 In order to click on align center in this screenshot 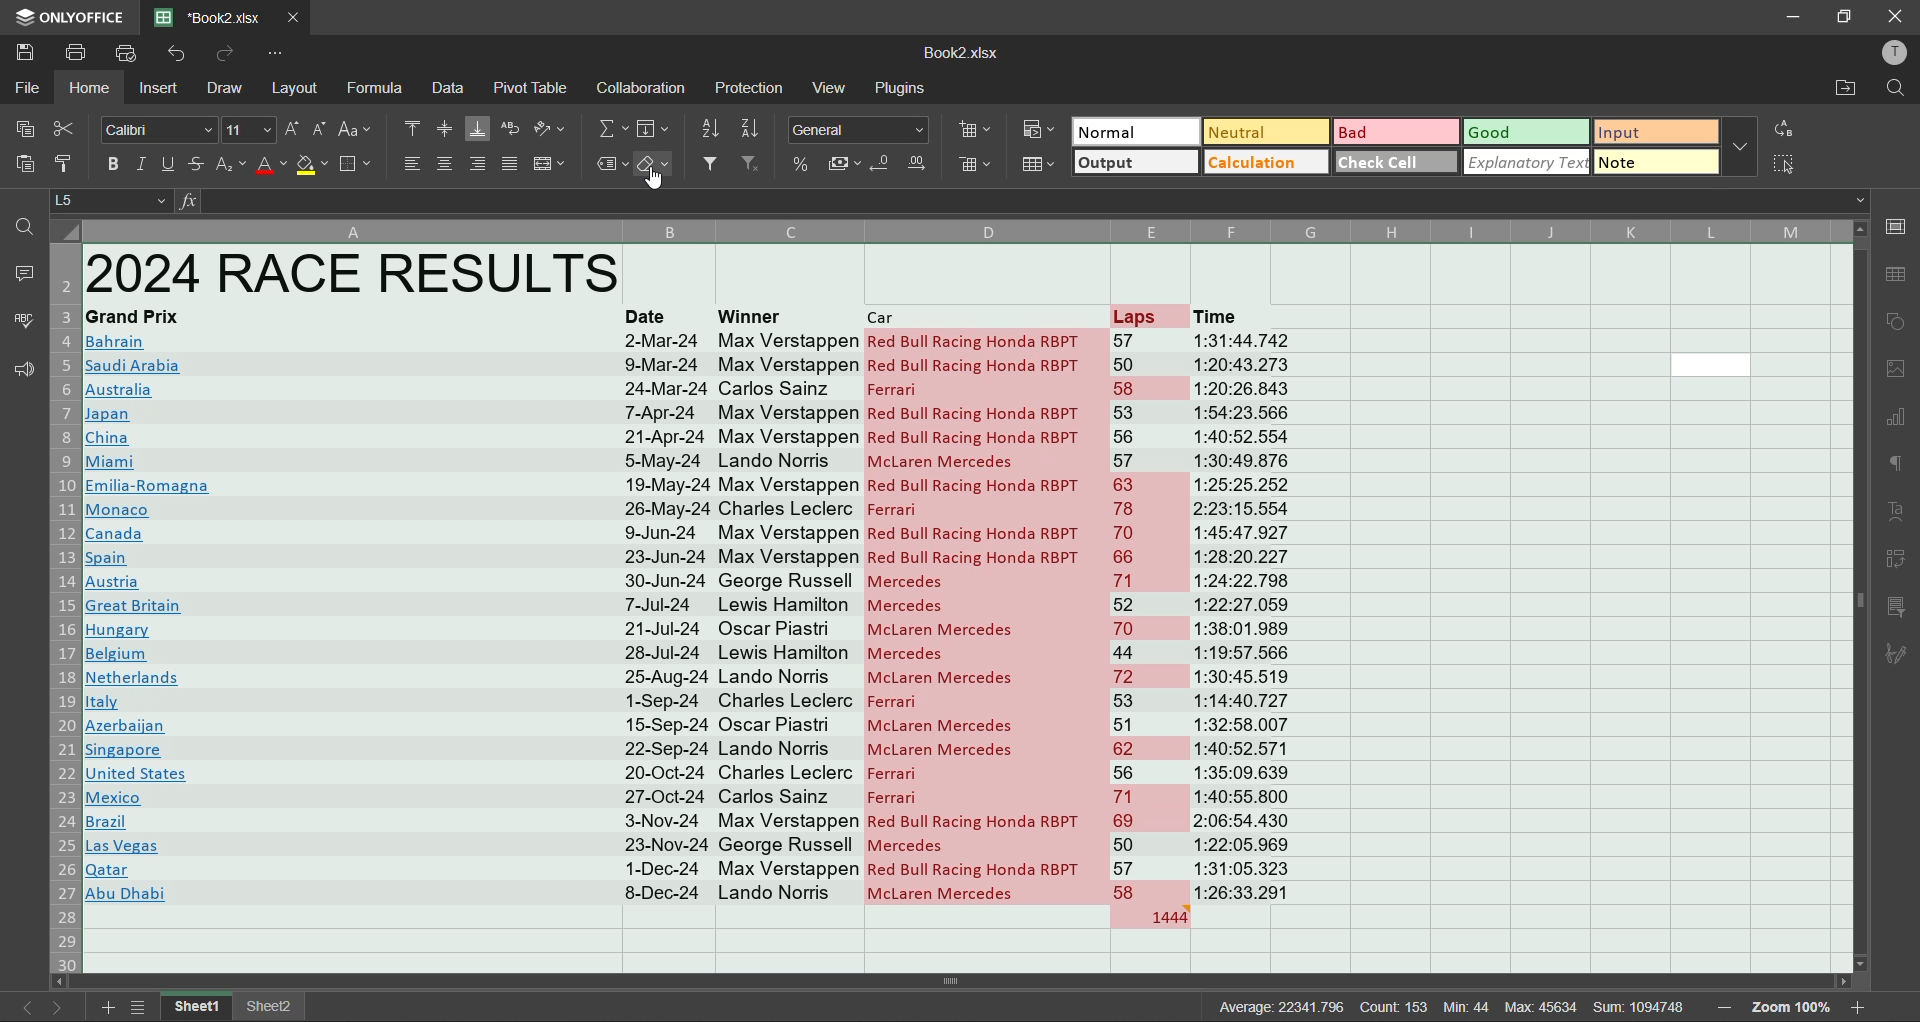, I will do `click(448, 165)`.